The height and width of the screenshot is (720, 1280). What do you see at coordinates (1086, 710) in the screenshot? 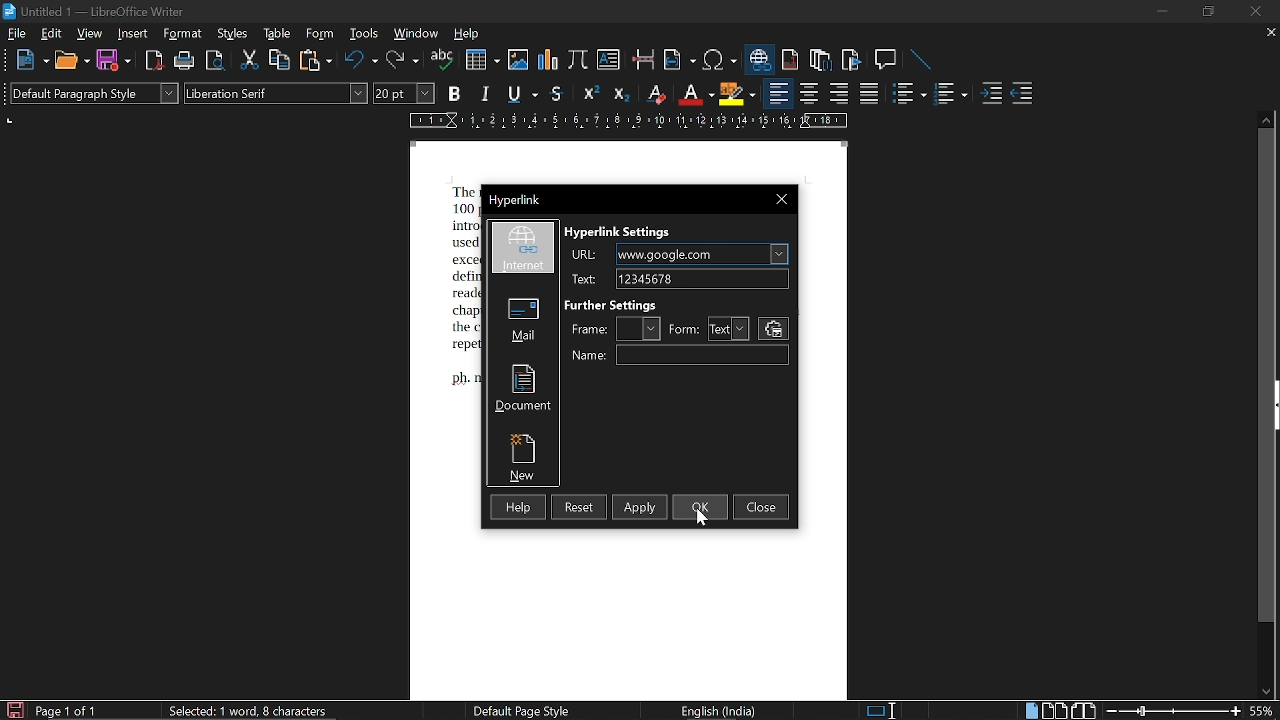
I see `book view` at bounding box center [1086, 710].